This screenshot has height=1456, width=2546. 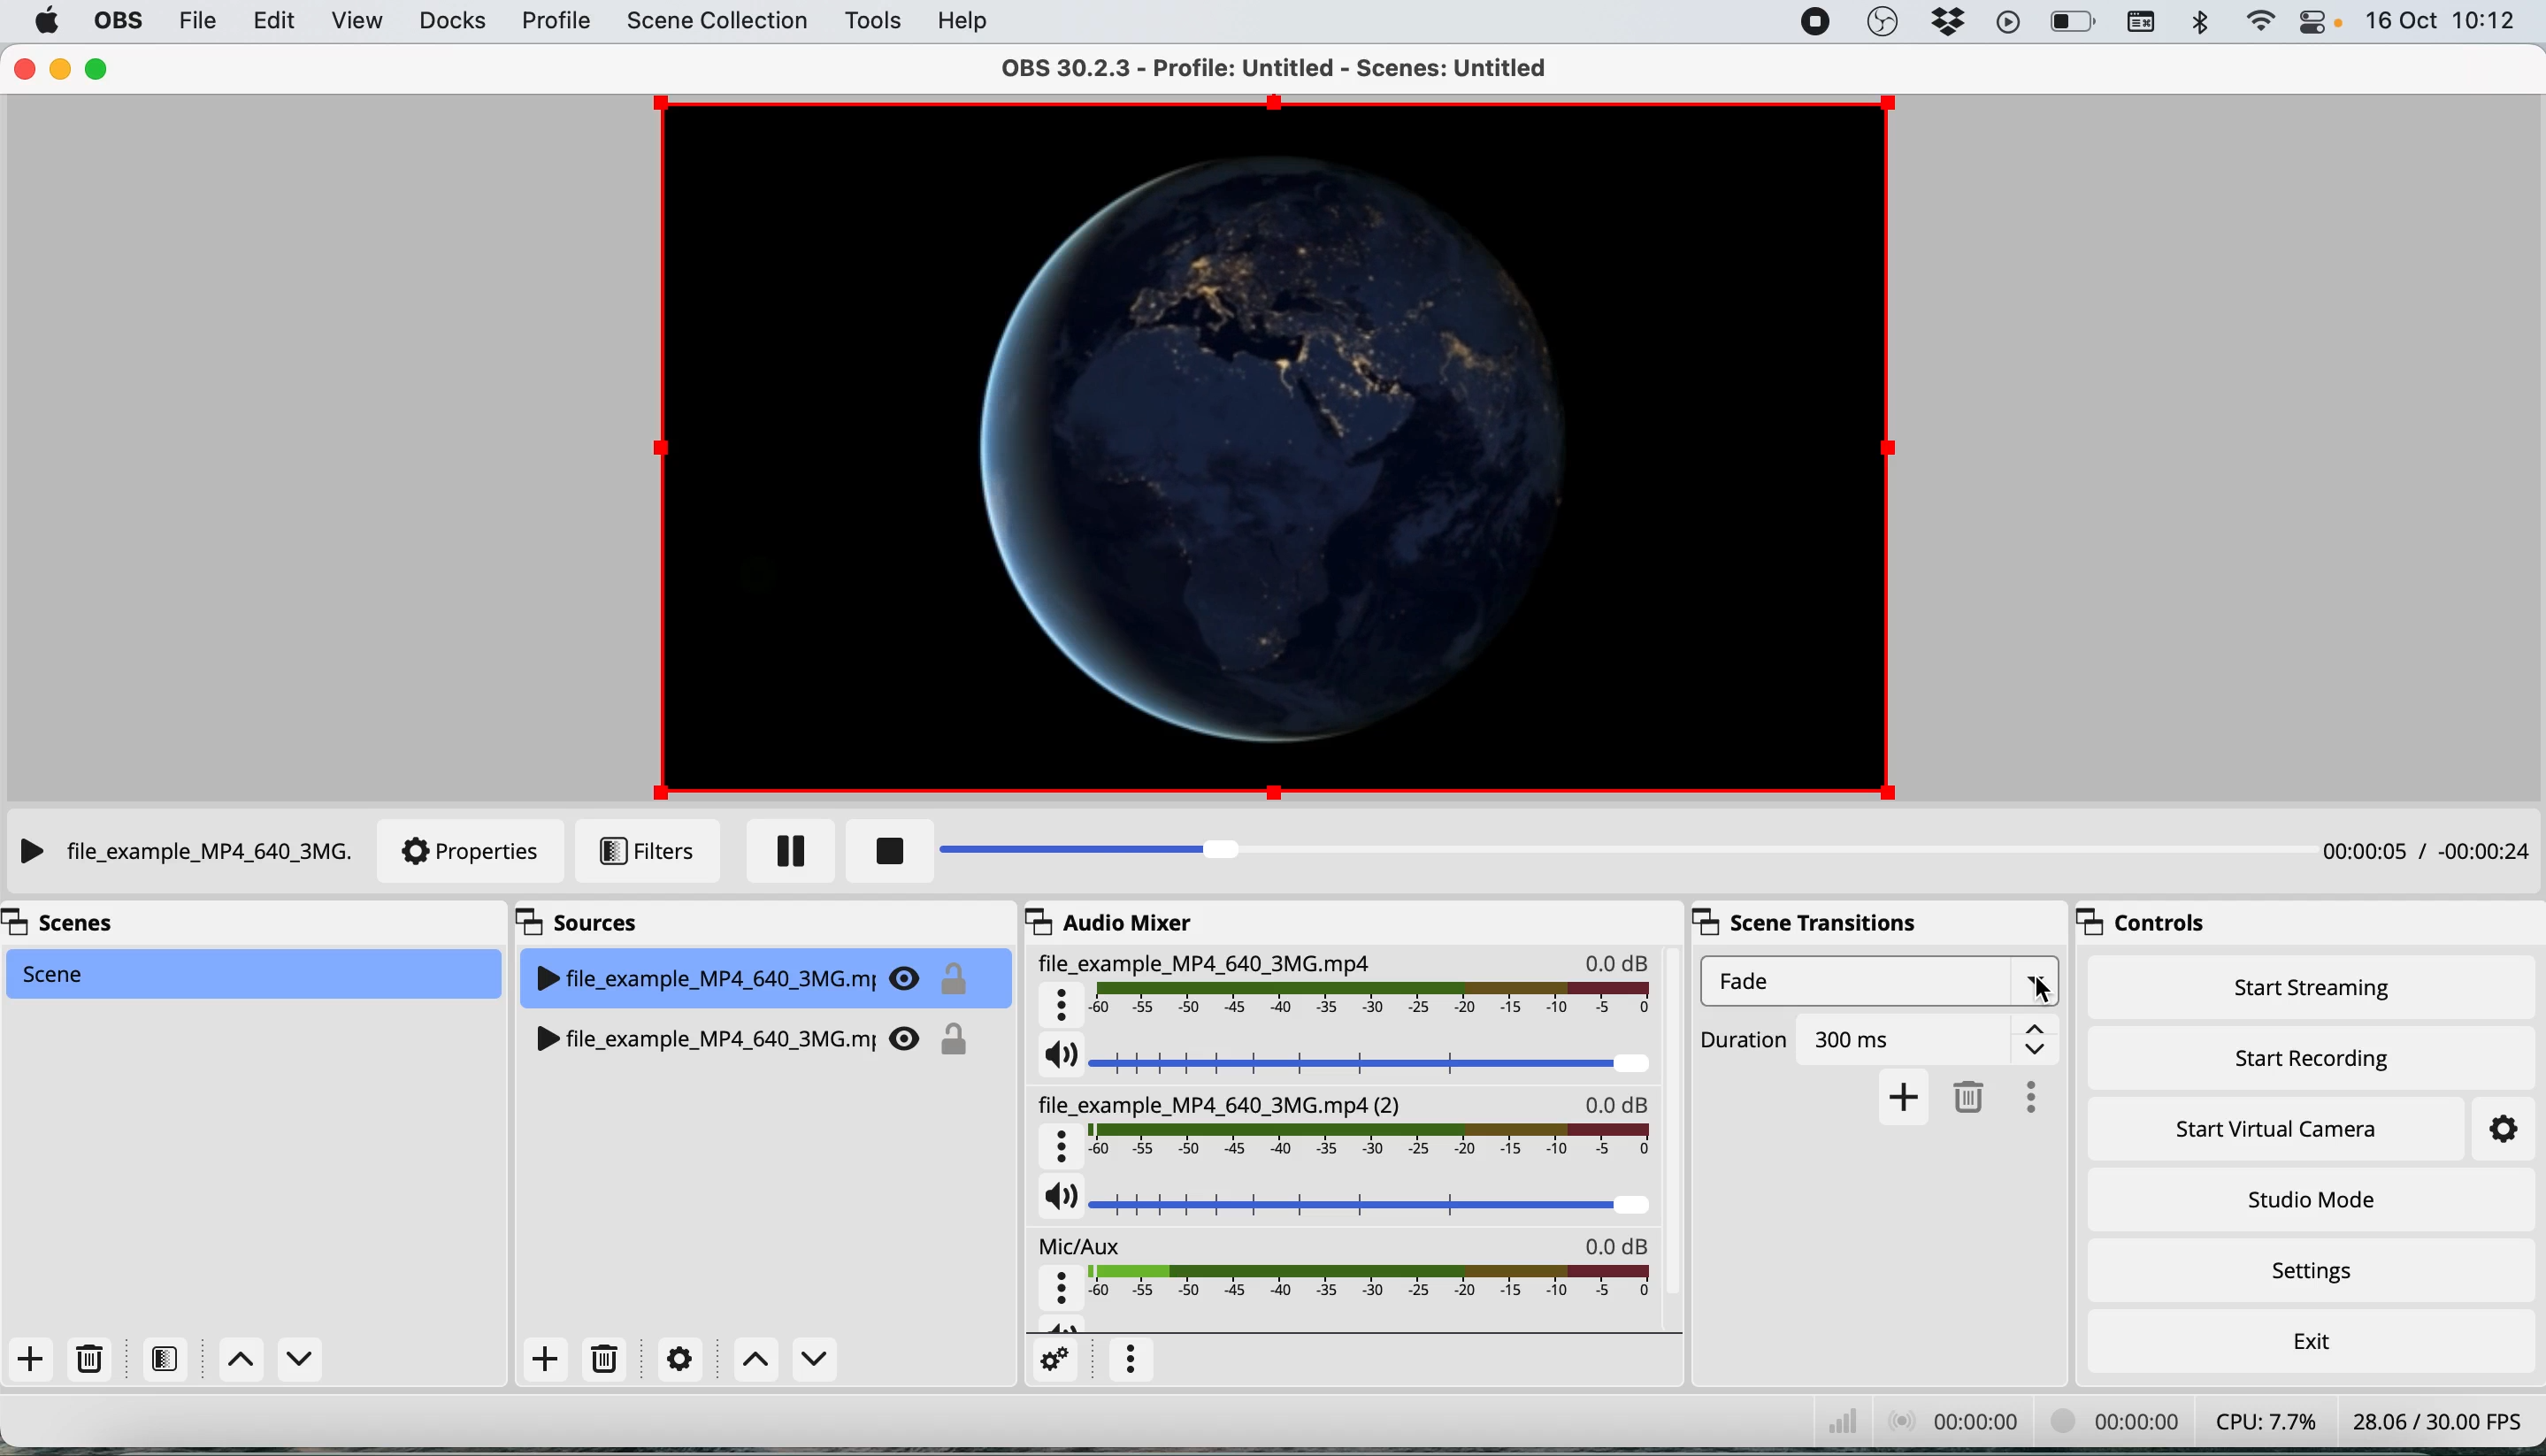 What do you see at coordinates (2324, 22) in the screenshot?
I see `control center` at bounding box center [2324, 22].